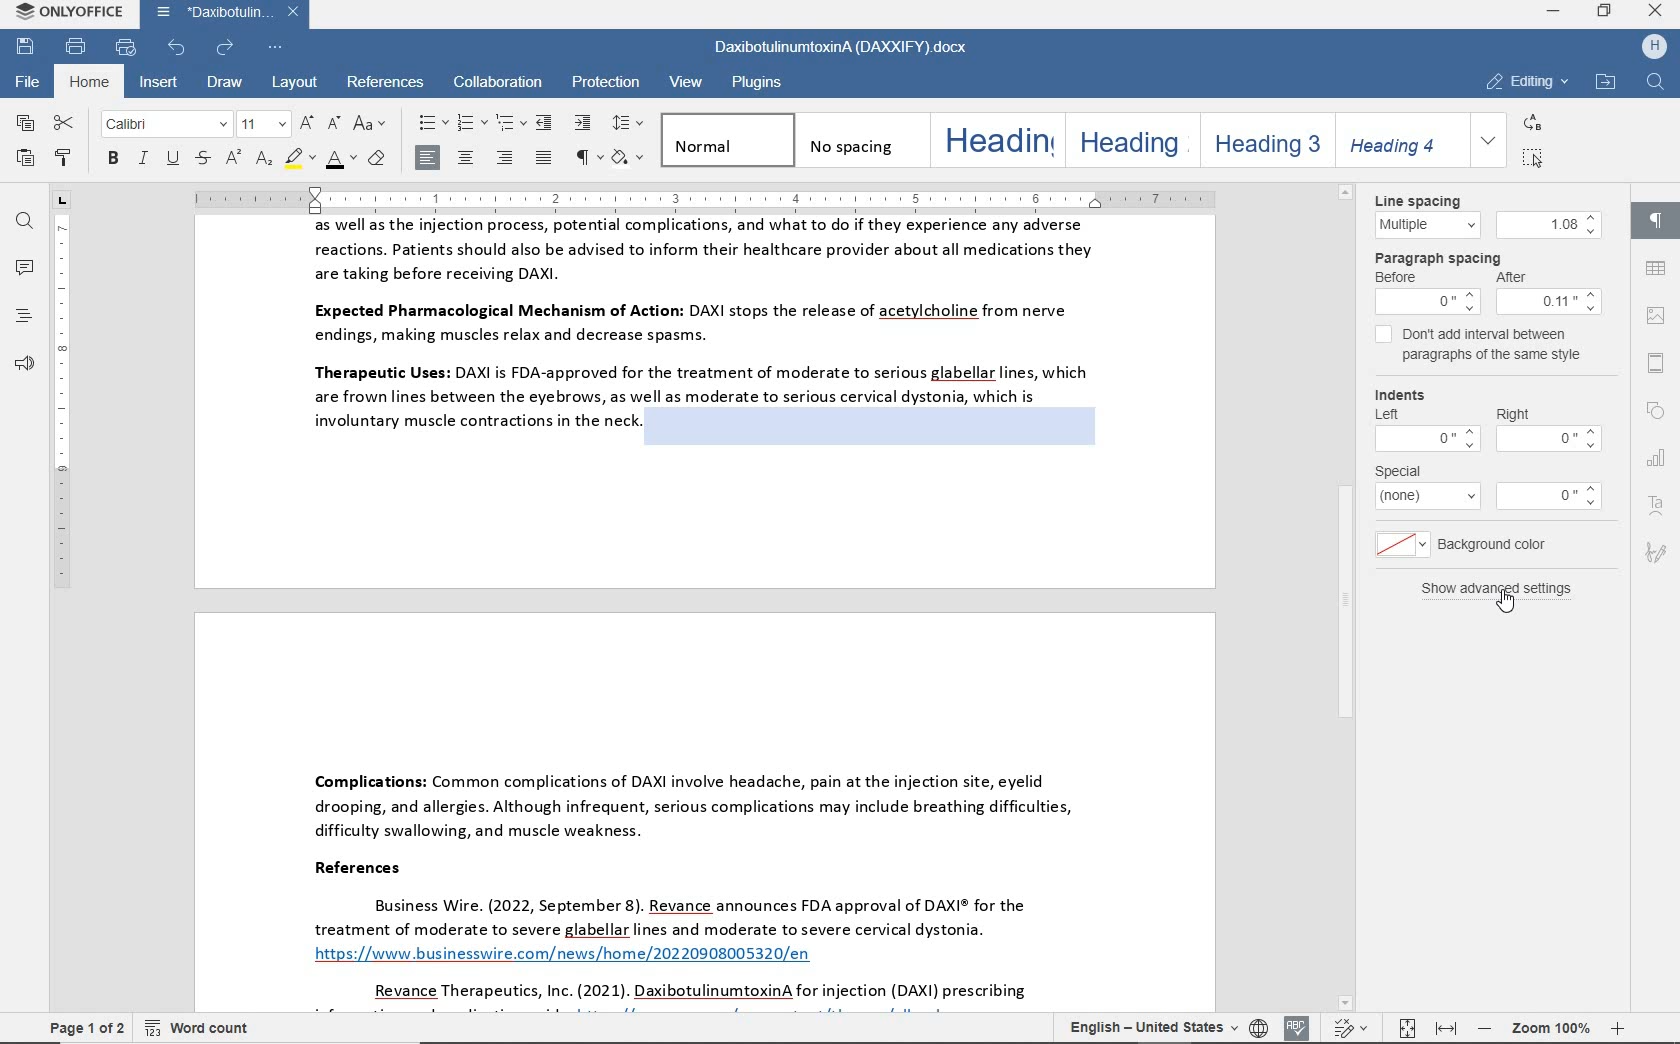  What do you see at coordinates (1489, 488) in the screenshot?
I see `special` at bounding box center [1489, 488].